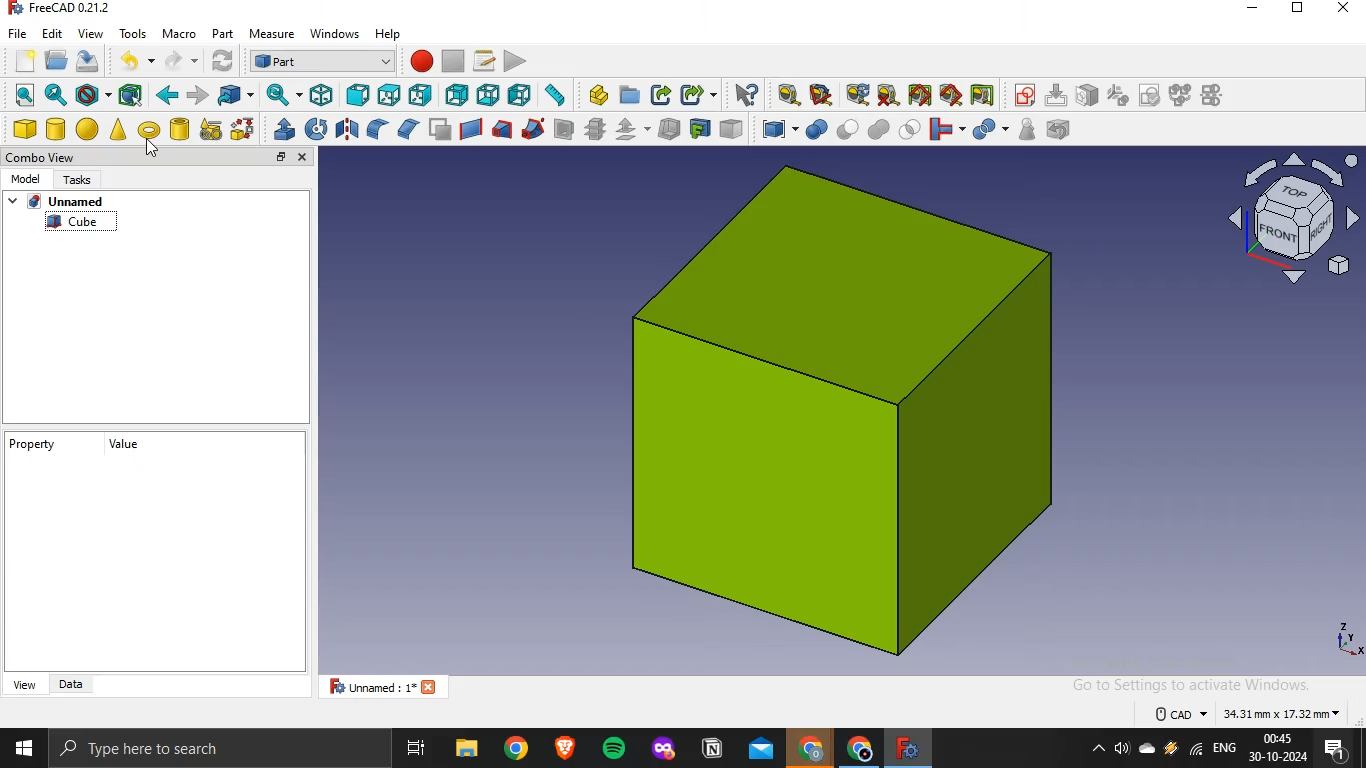 This screenshot has height=768, width=1366. Describe the element at coordinates (488, 95) in the screenshot. I see `bottom` at that location.